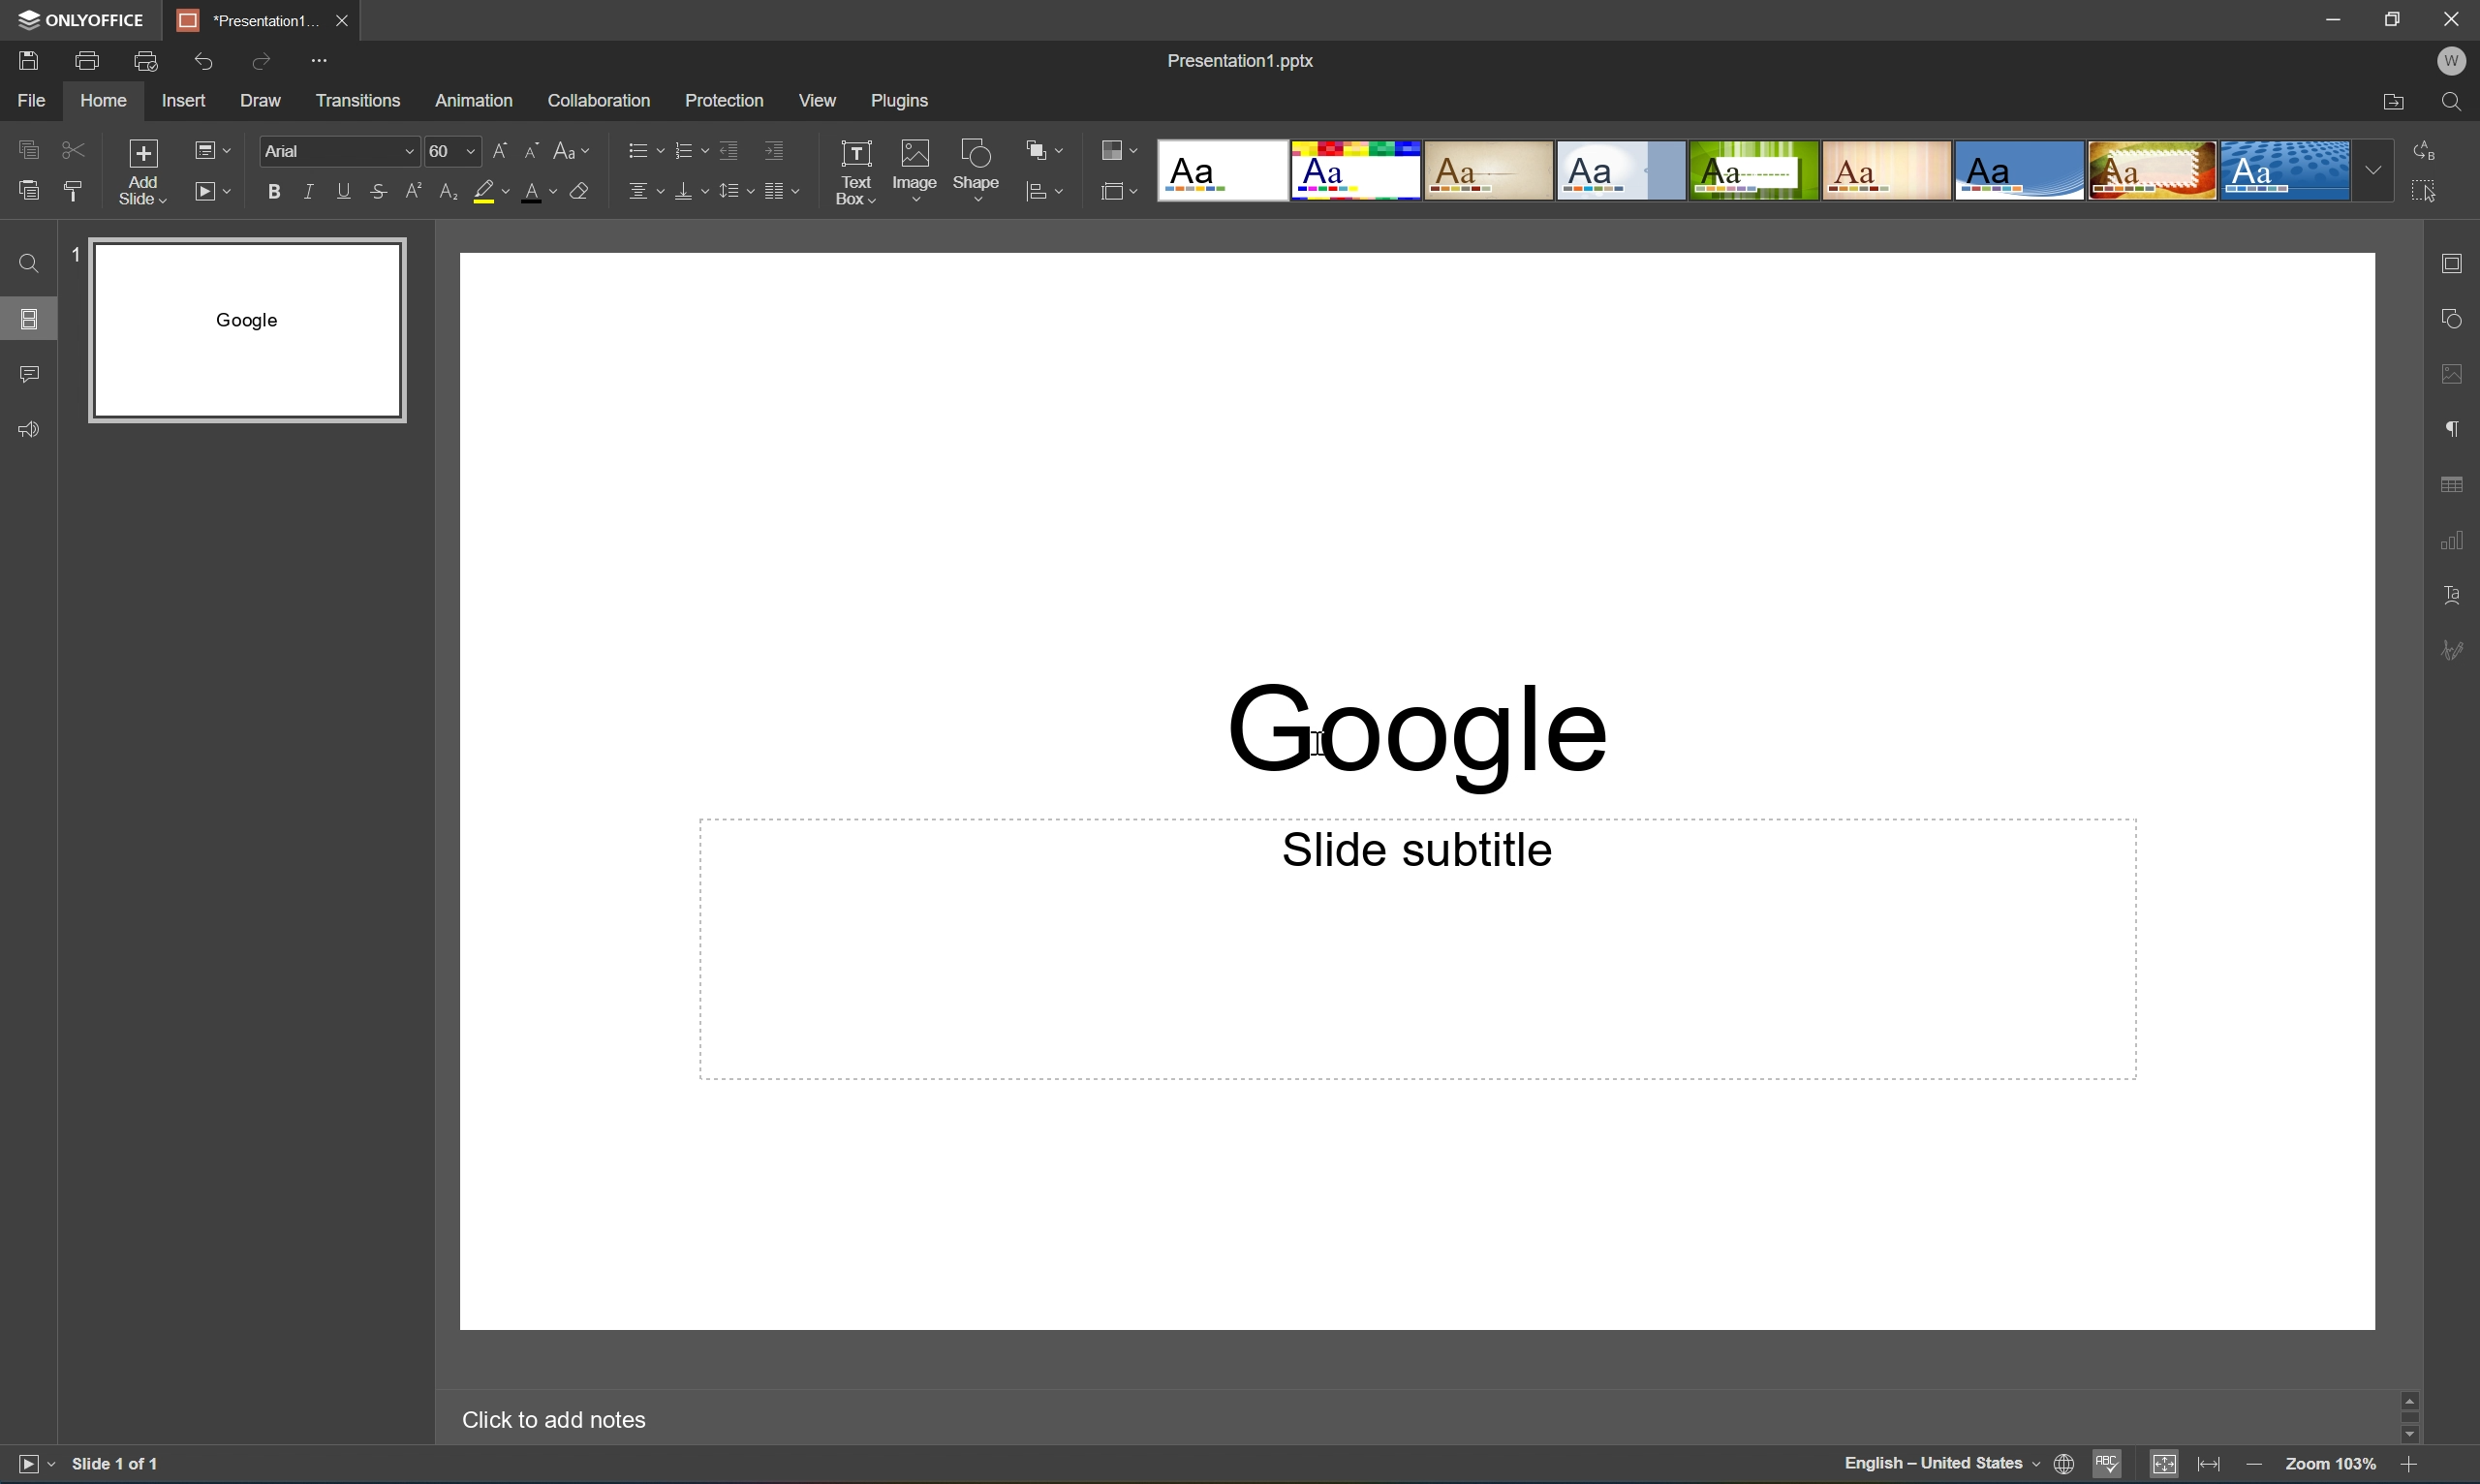  I want to click on Green Leaf, so click(1753, 169).